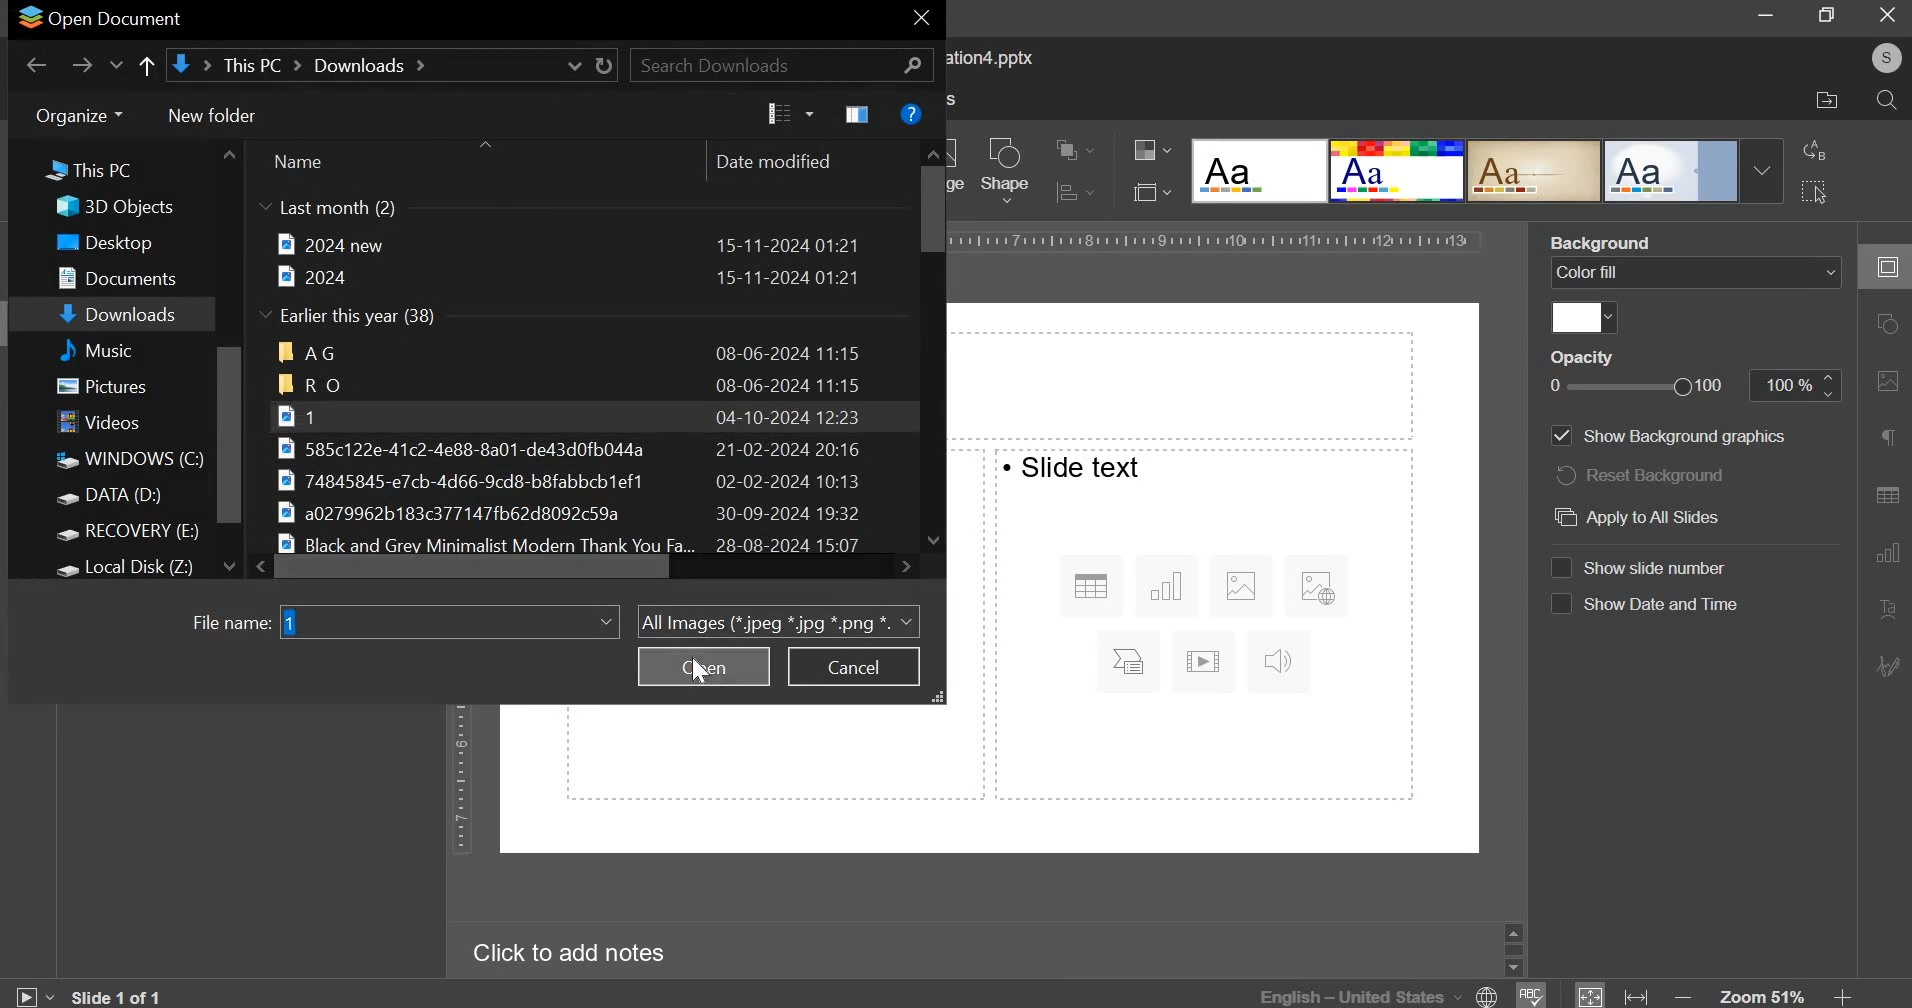 This screenshot has width=1912, height=1008. Describe the element at coordinates (568, 277) in the screenshot. I see `file` at that location.